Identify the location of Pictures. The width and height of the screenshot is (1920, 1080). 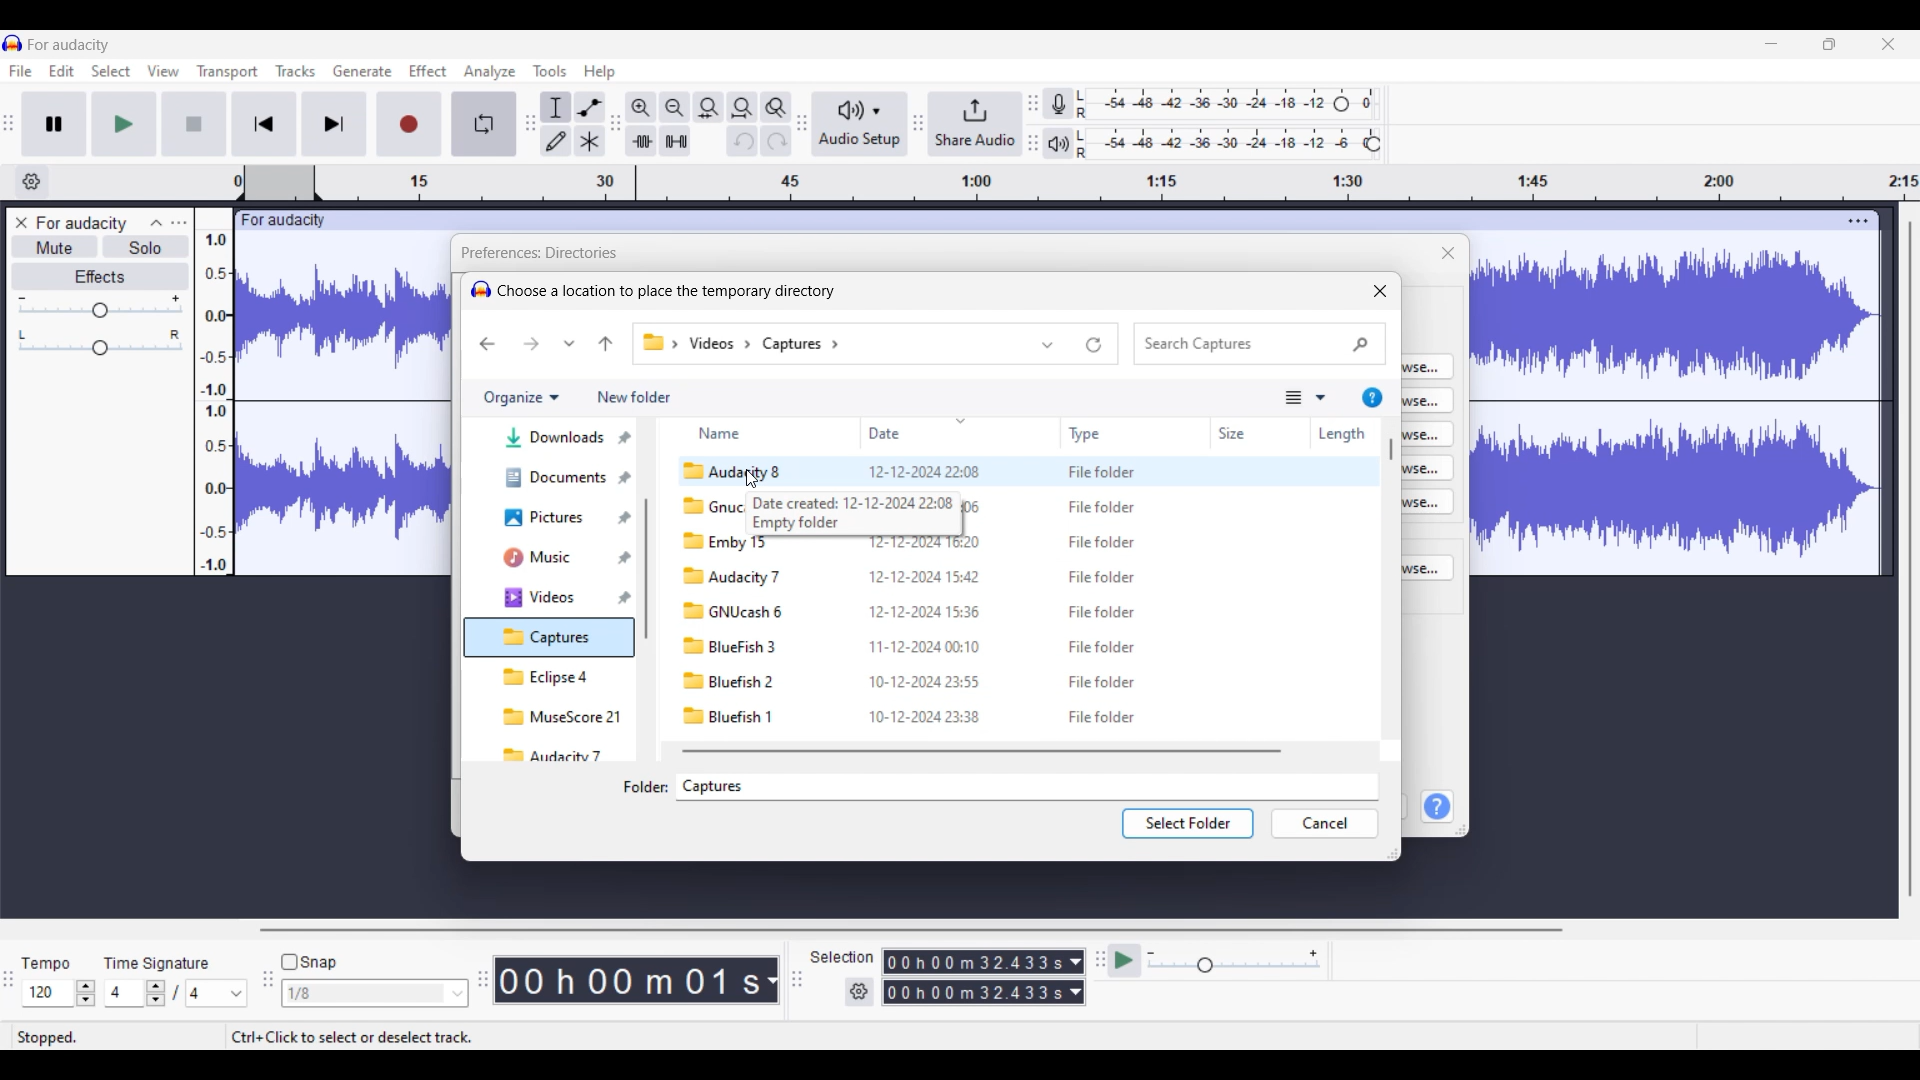
(555, 518).